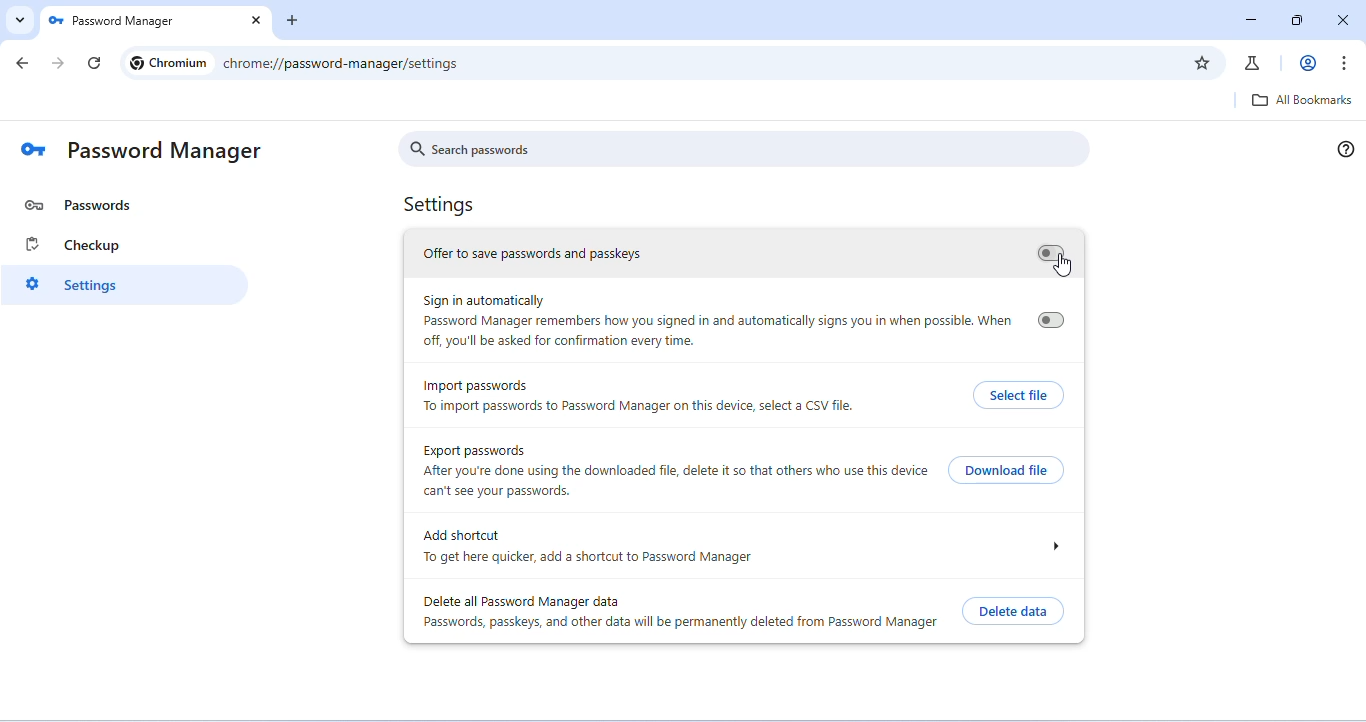 The image size is (1366, 722). Describe the element at coordinates (94, 62) in the screenshot. I see `refresh` at that location.